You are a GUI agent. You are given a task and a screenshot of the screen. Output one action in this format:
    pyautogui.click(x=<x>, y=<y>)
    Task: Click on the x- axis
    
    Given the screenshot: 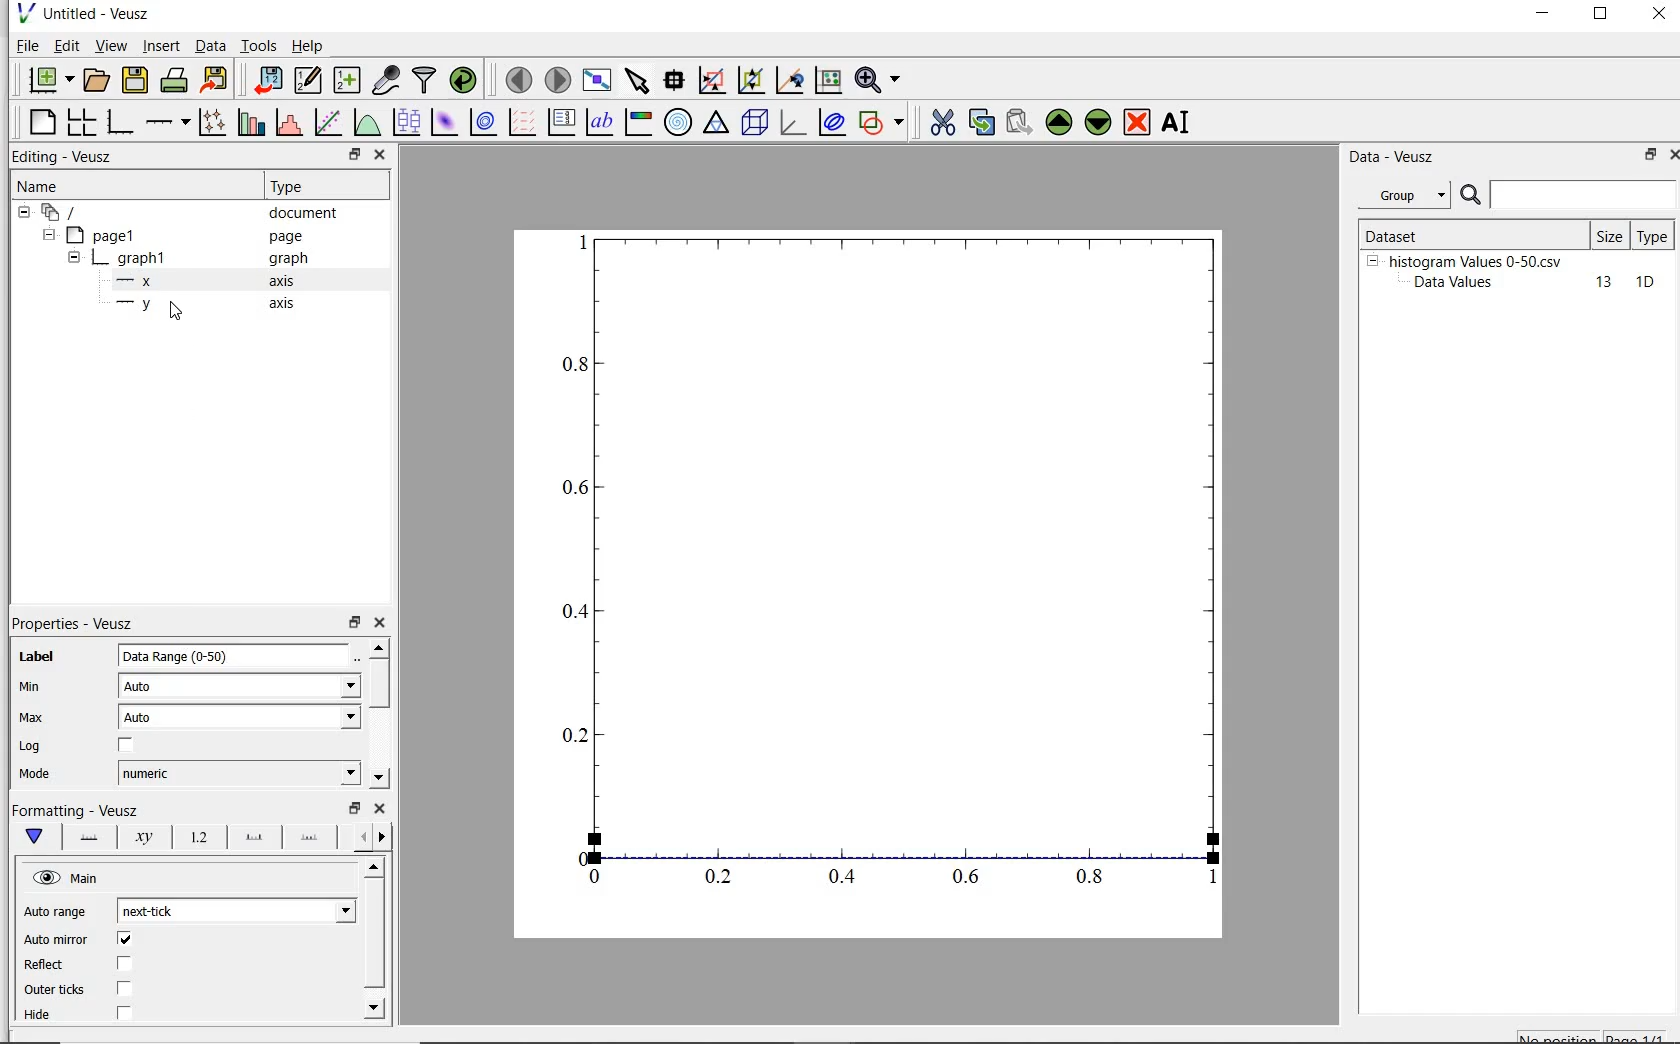 What is the action you would take?
    pyautogui.click(x=138, y=283)
    